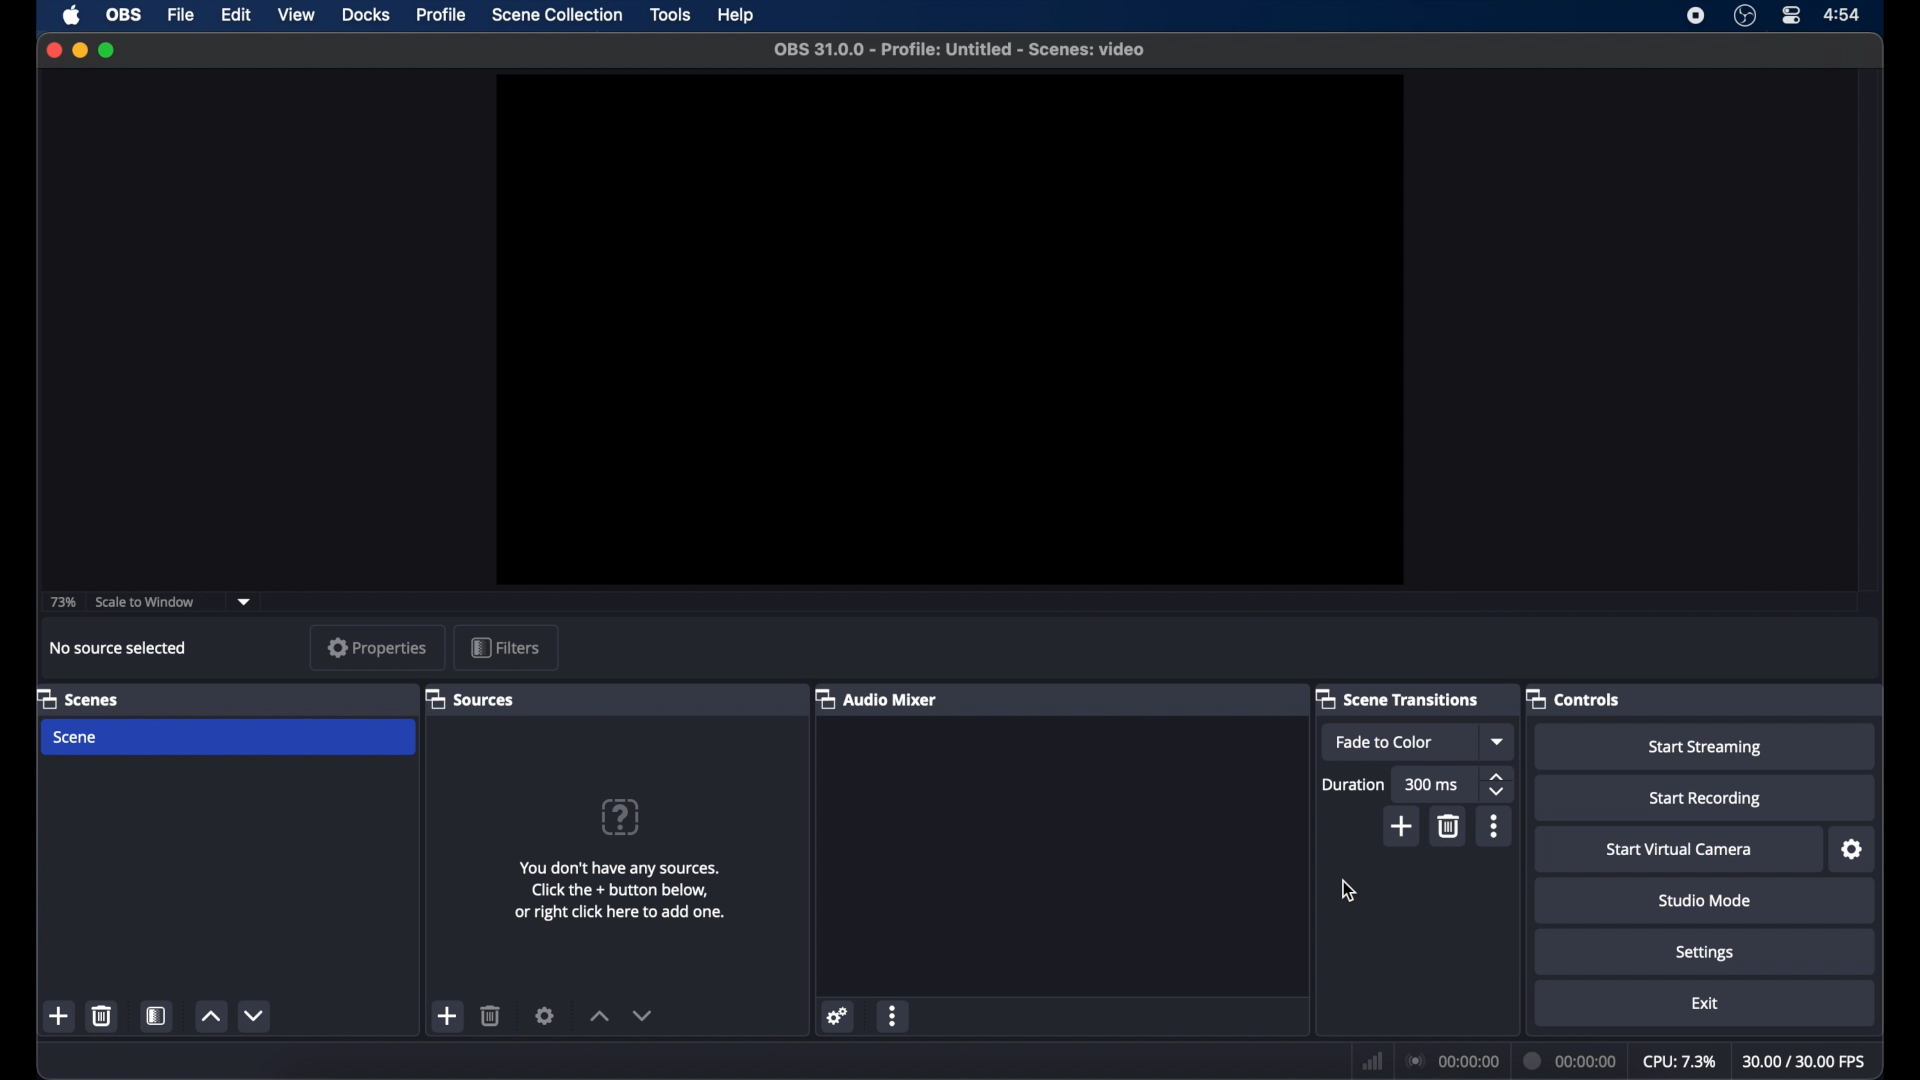  Describe the element at coordinates (253, 1015) in the screenshot. I see `decrement` at that location.